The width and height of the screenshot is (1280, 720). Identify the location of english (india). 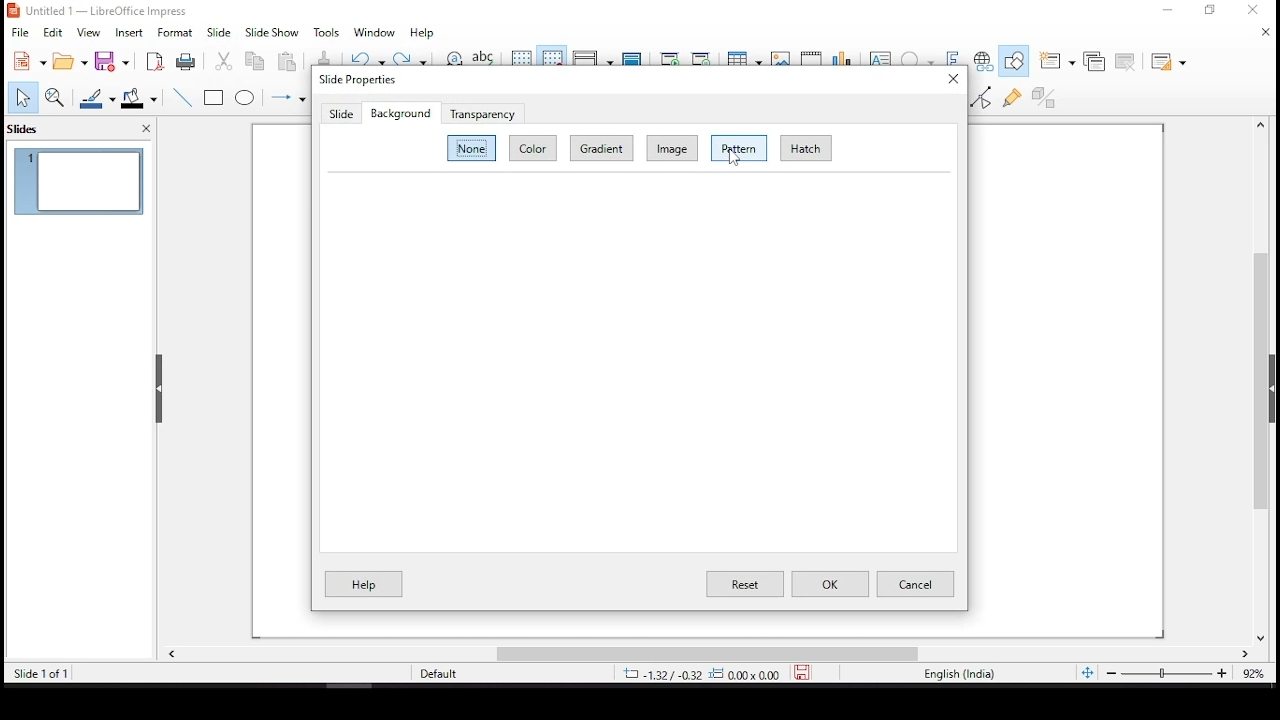
(958, 673).